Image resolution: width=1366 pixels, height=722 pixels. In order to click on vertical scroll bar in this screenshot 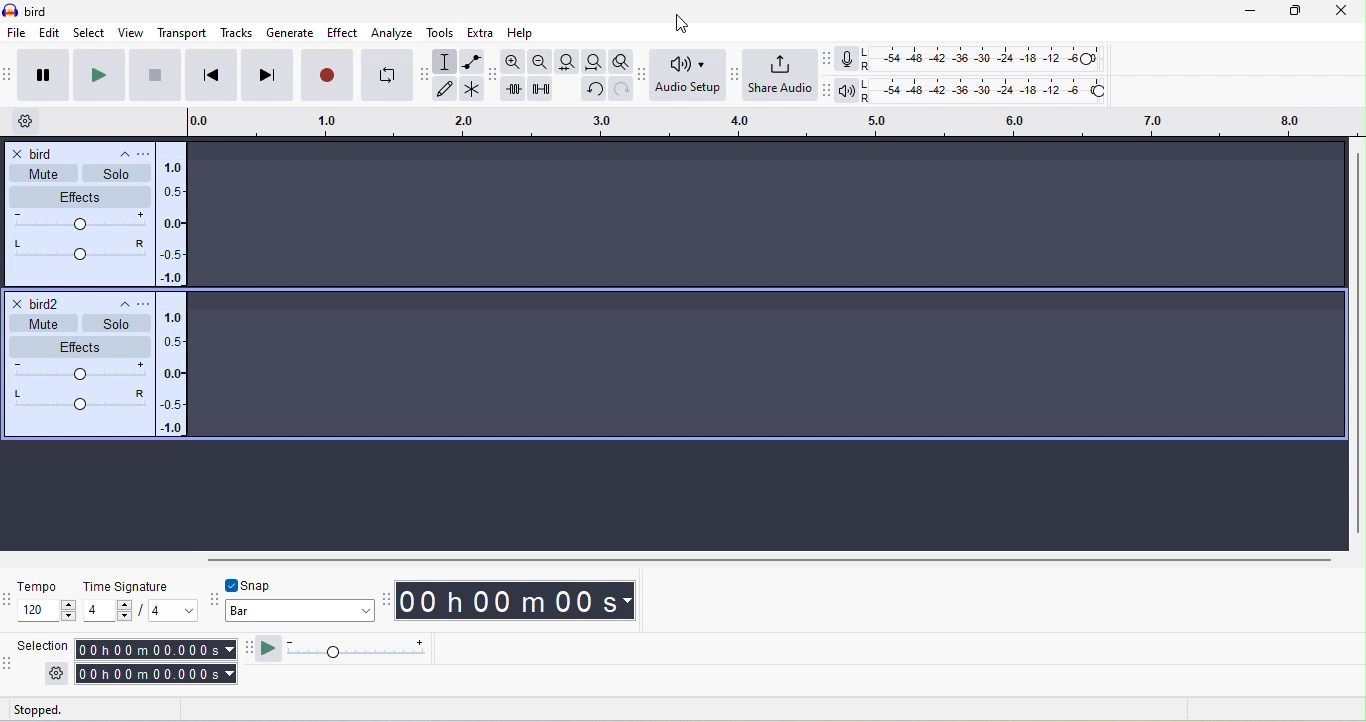, I will do `click(1355, 346)`.